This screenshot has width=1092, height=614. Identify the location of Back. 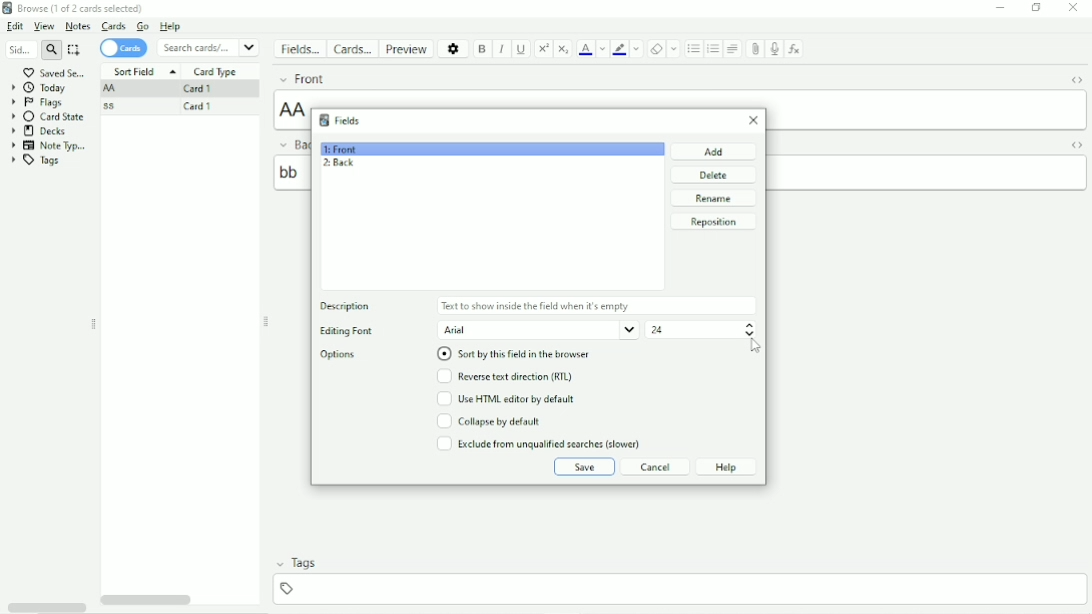
(291, 144).